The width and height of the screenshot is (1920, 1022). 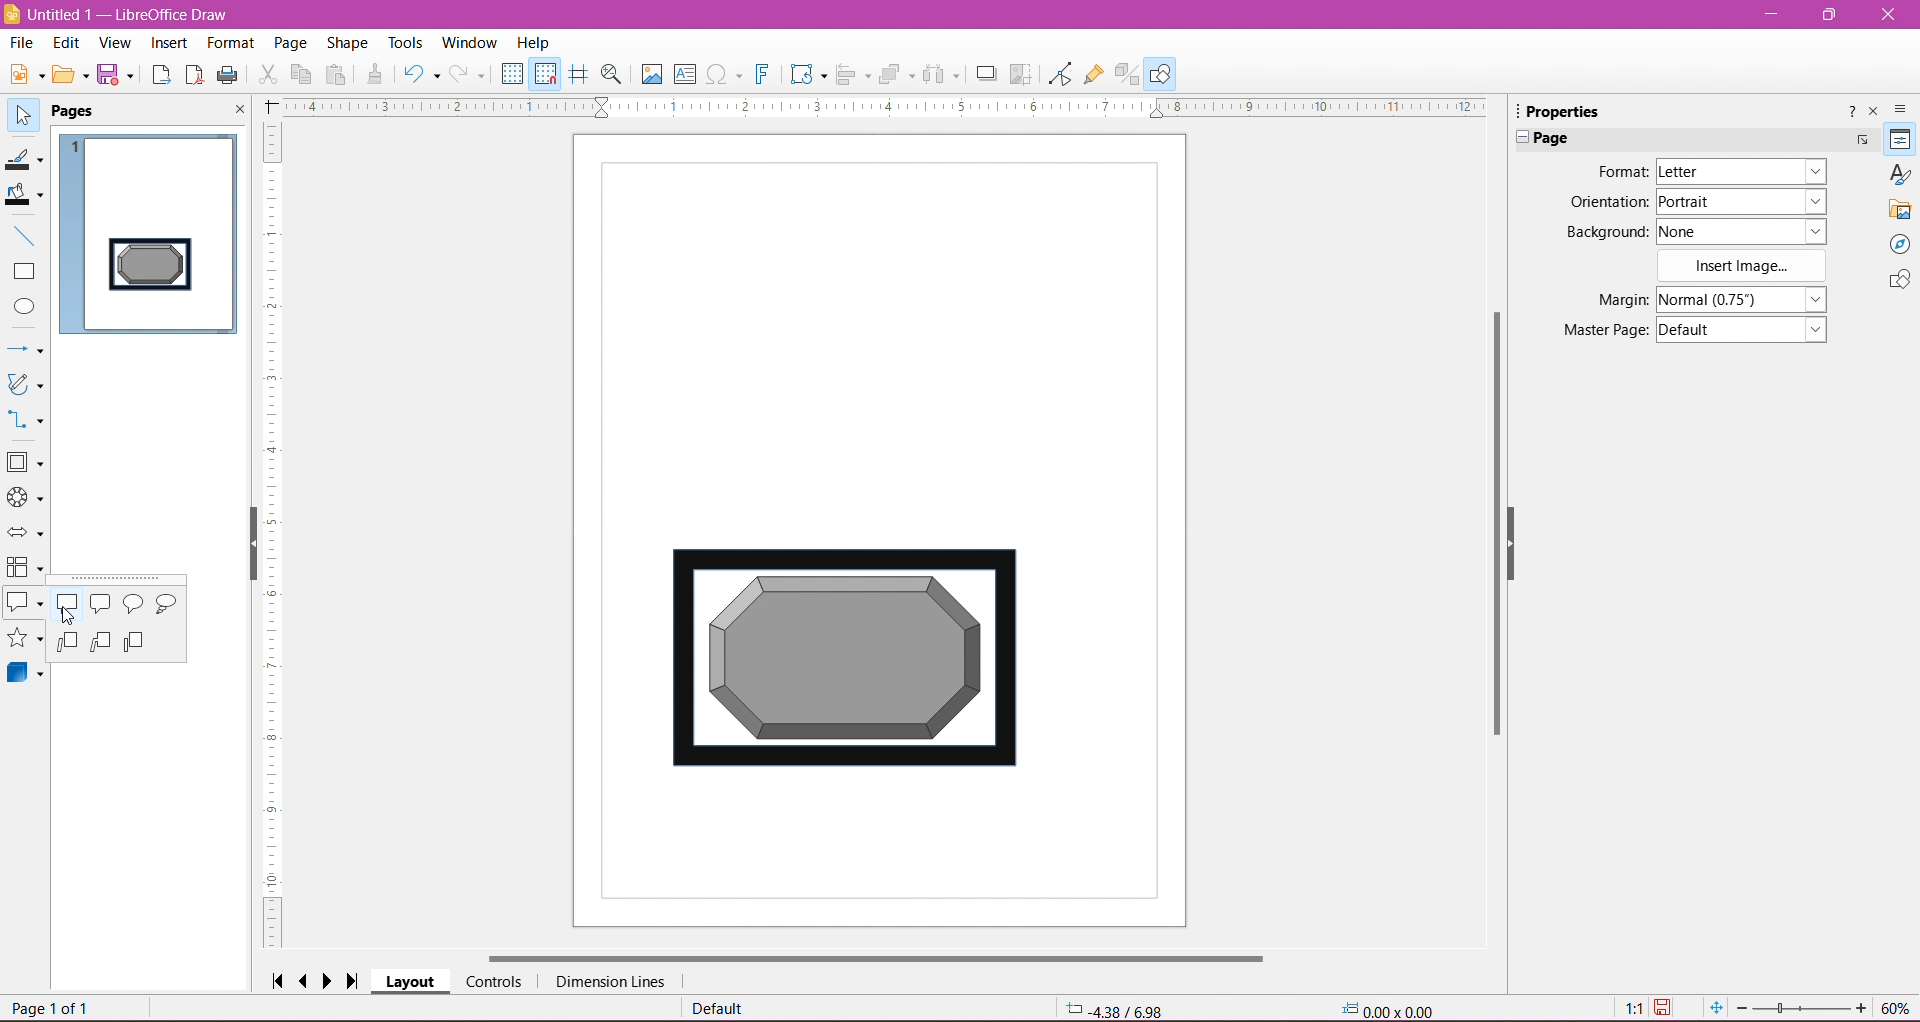 What do you see at coordinates (852, 77) in the screenshot?
I see `Align Objects` at bounding box center [852, 77].